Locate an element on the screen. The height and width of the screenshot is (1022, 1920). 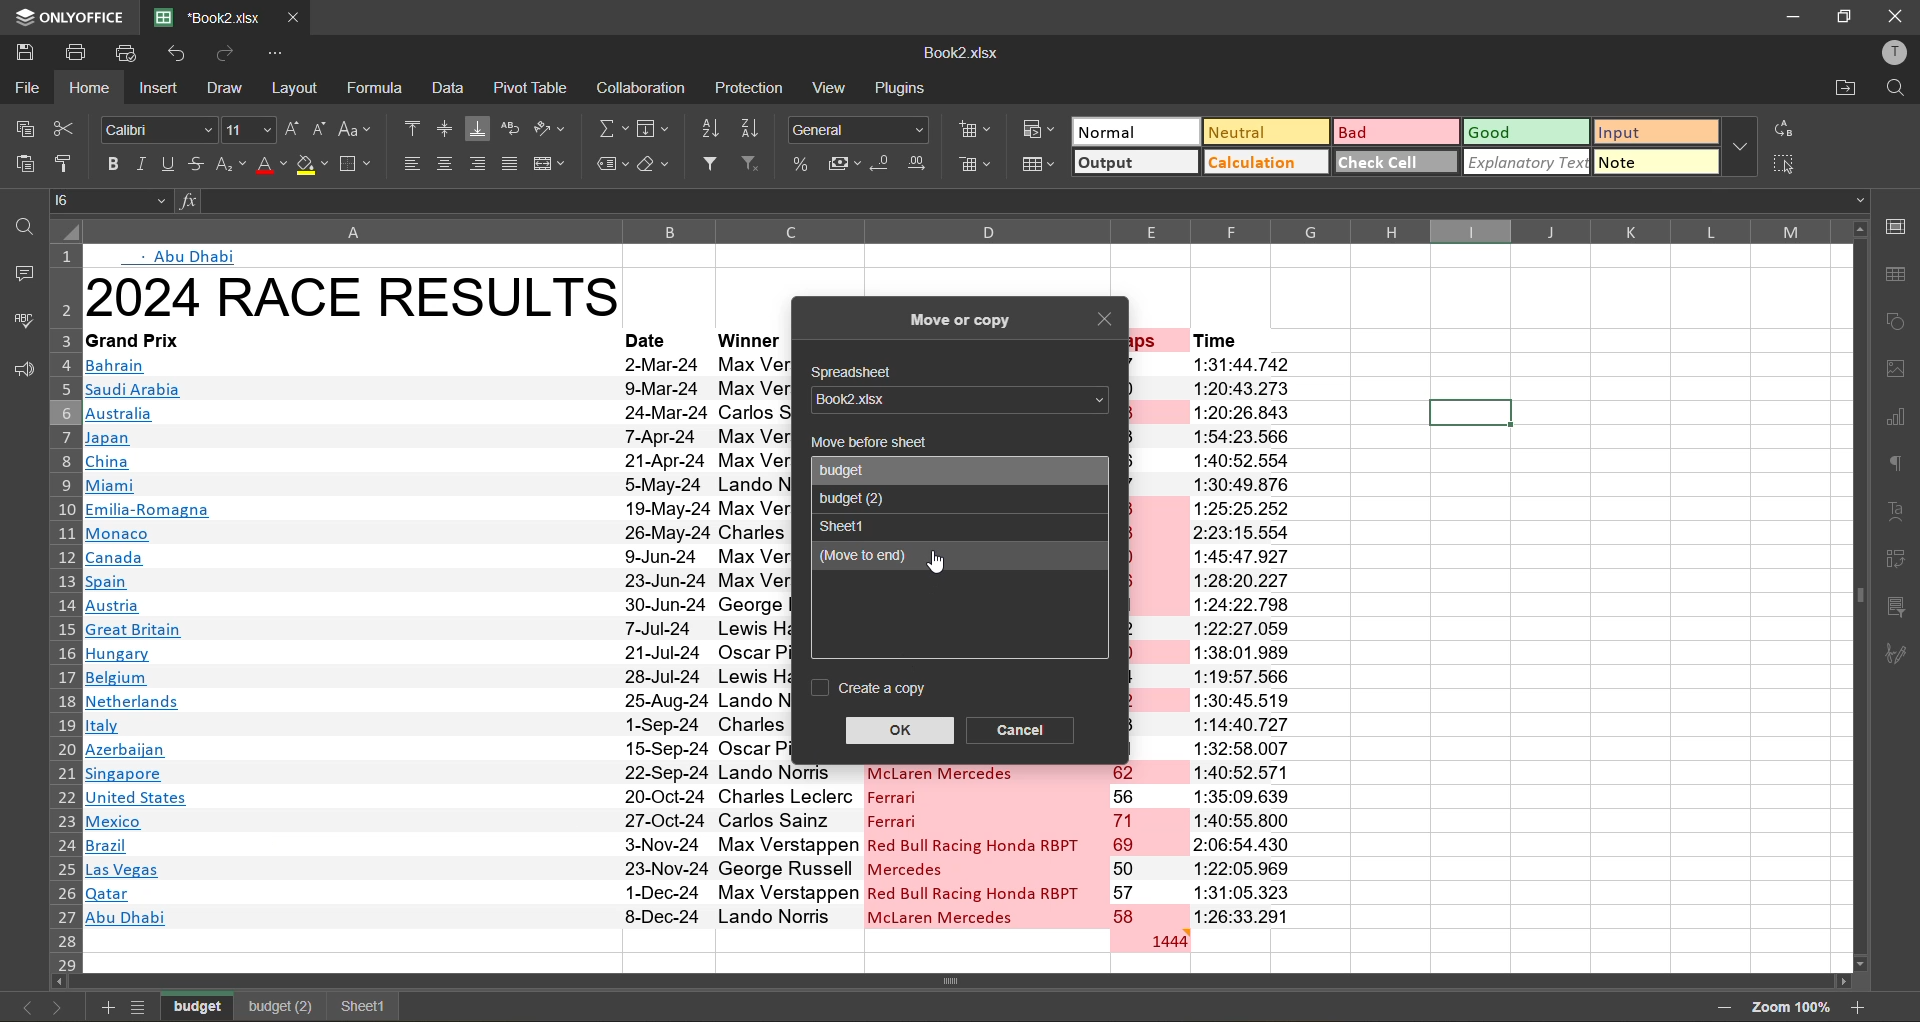
formula bar is located at coordinates (1018, 200).